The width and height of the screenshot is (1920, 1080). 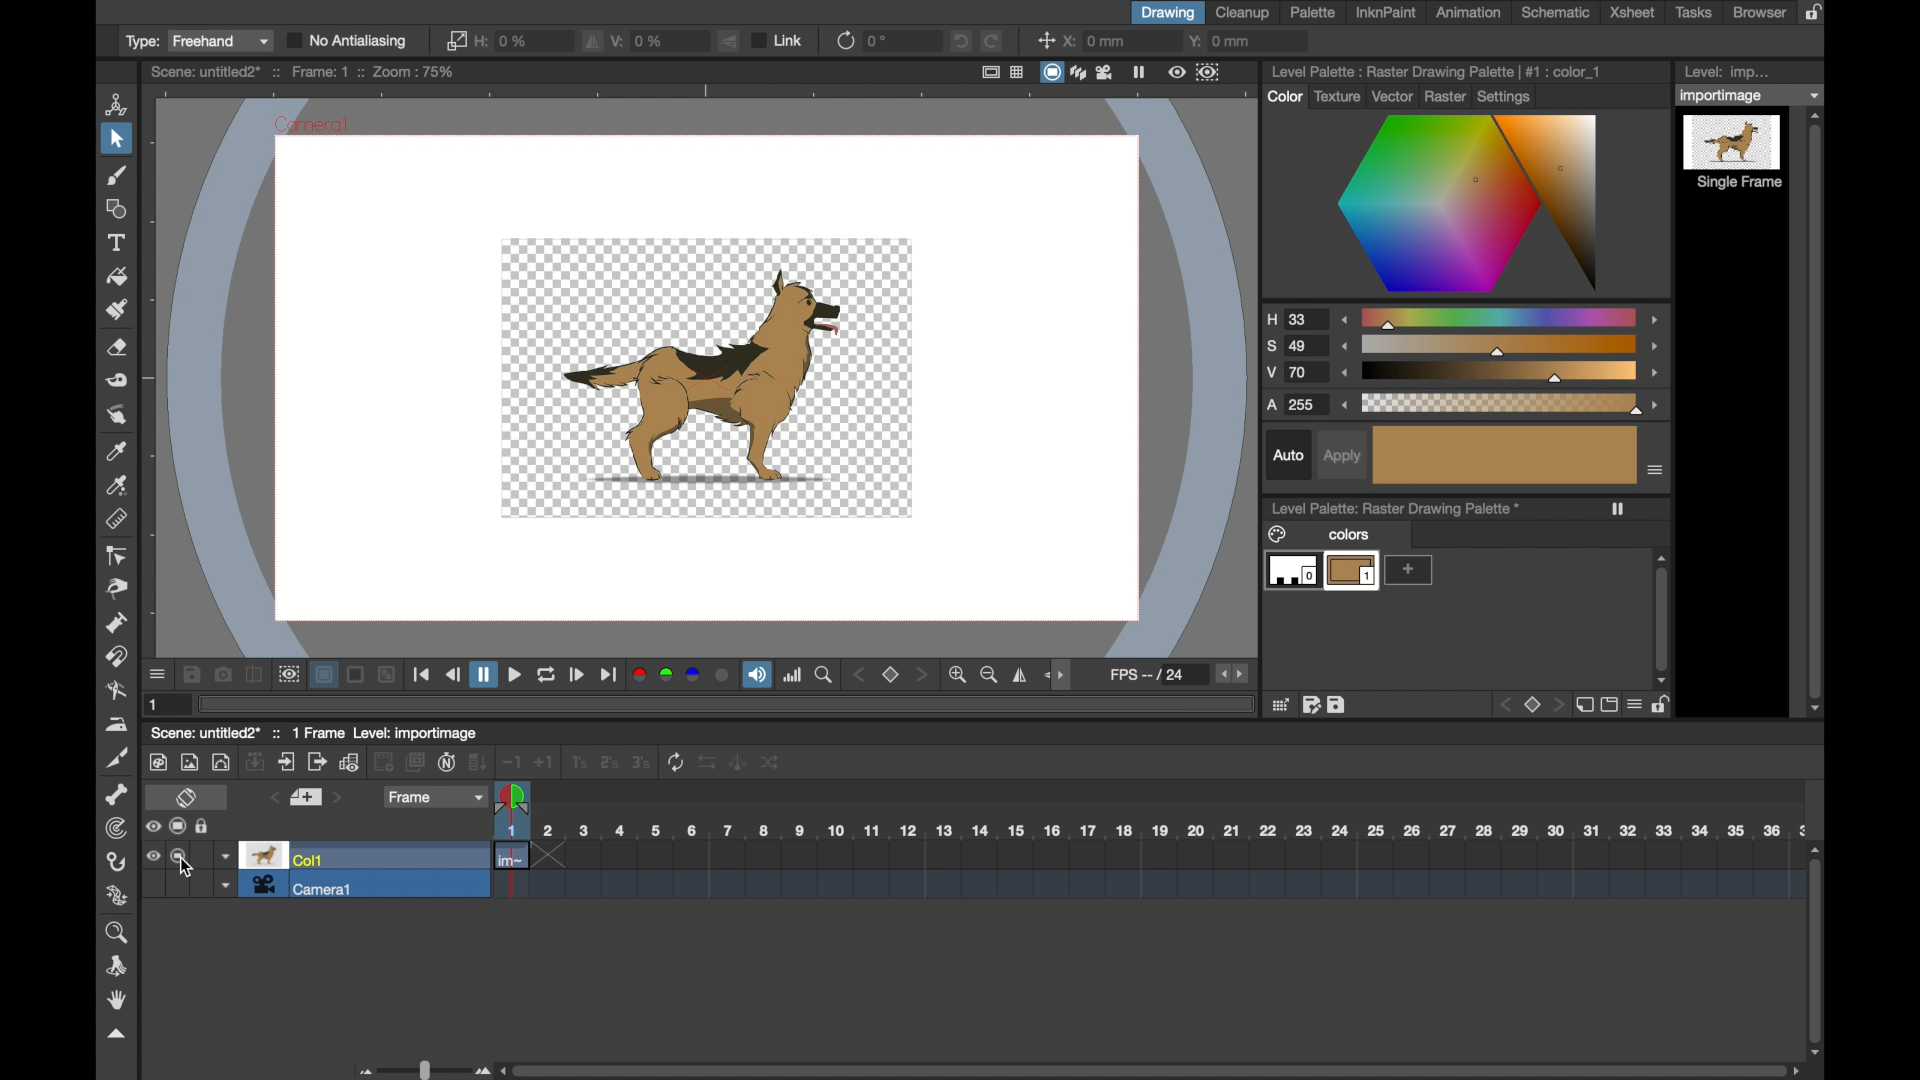 I want to click on y, so click(x=1224, y=40).